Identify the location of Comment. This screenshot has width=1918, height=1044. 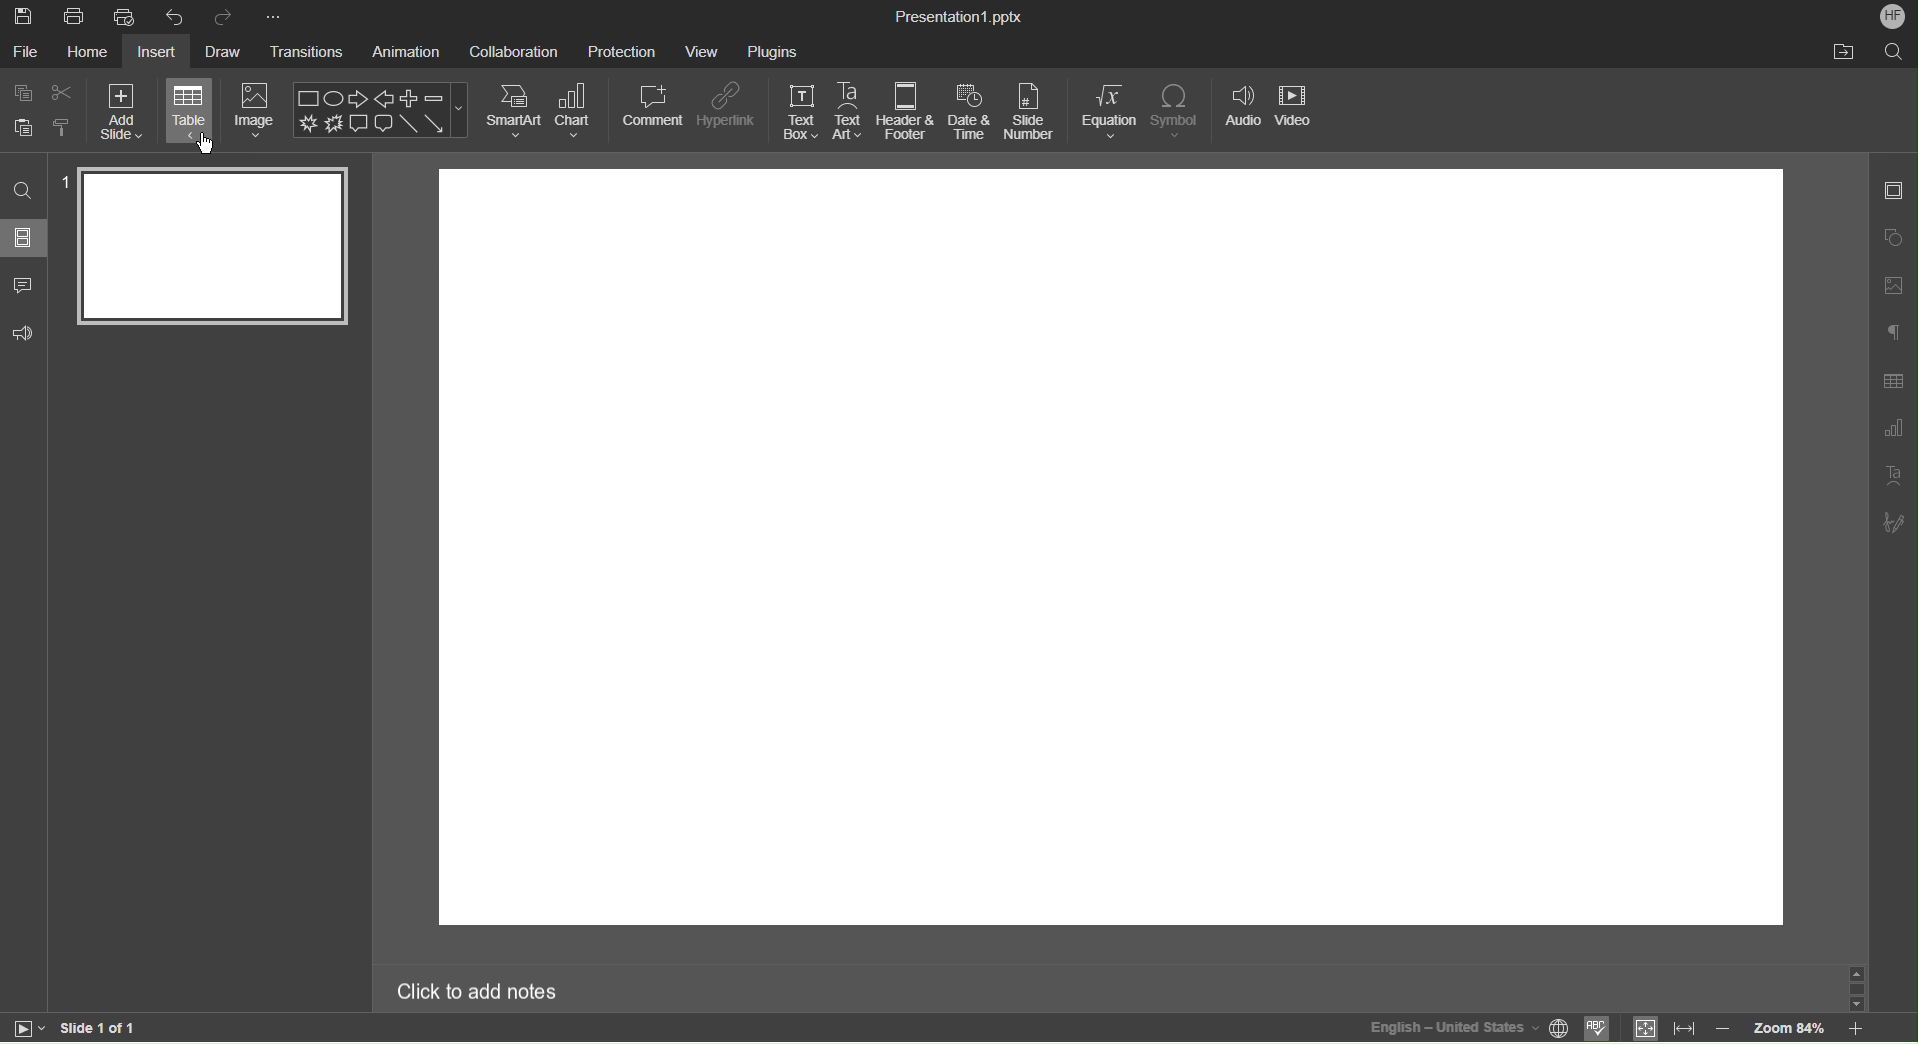
(654, 107).